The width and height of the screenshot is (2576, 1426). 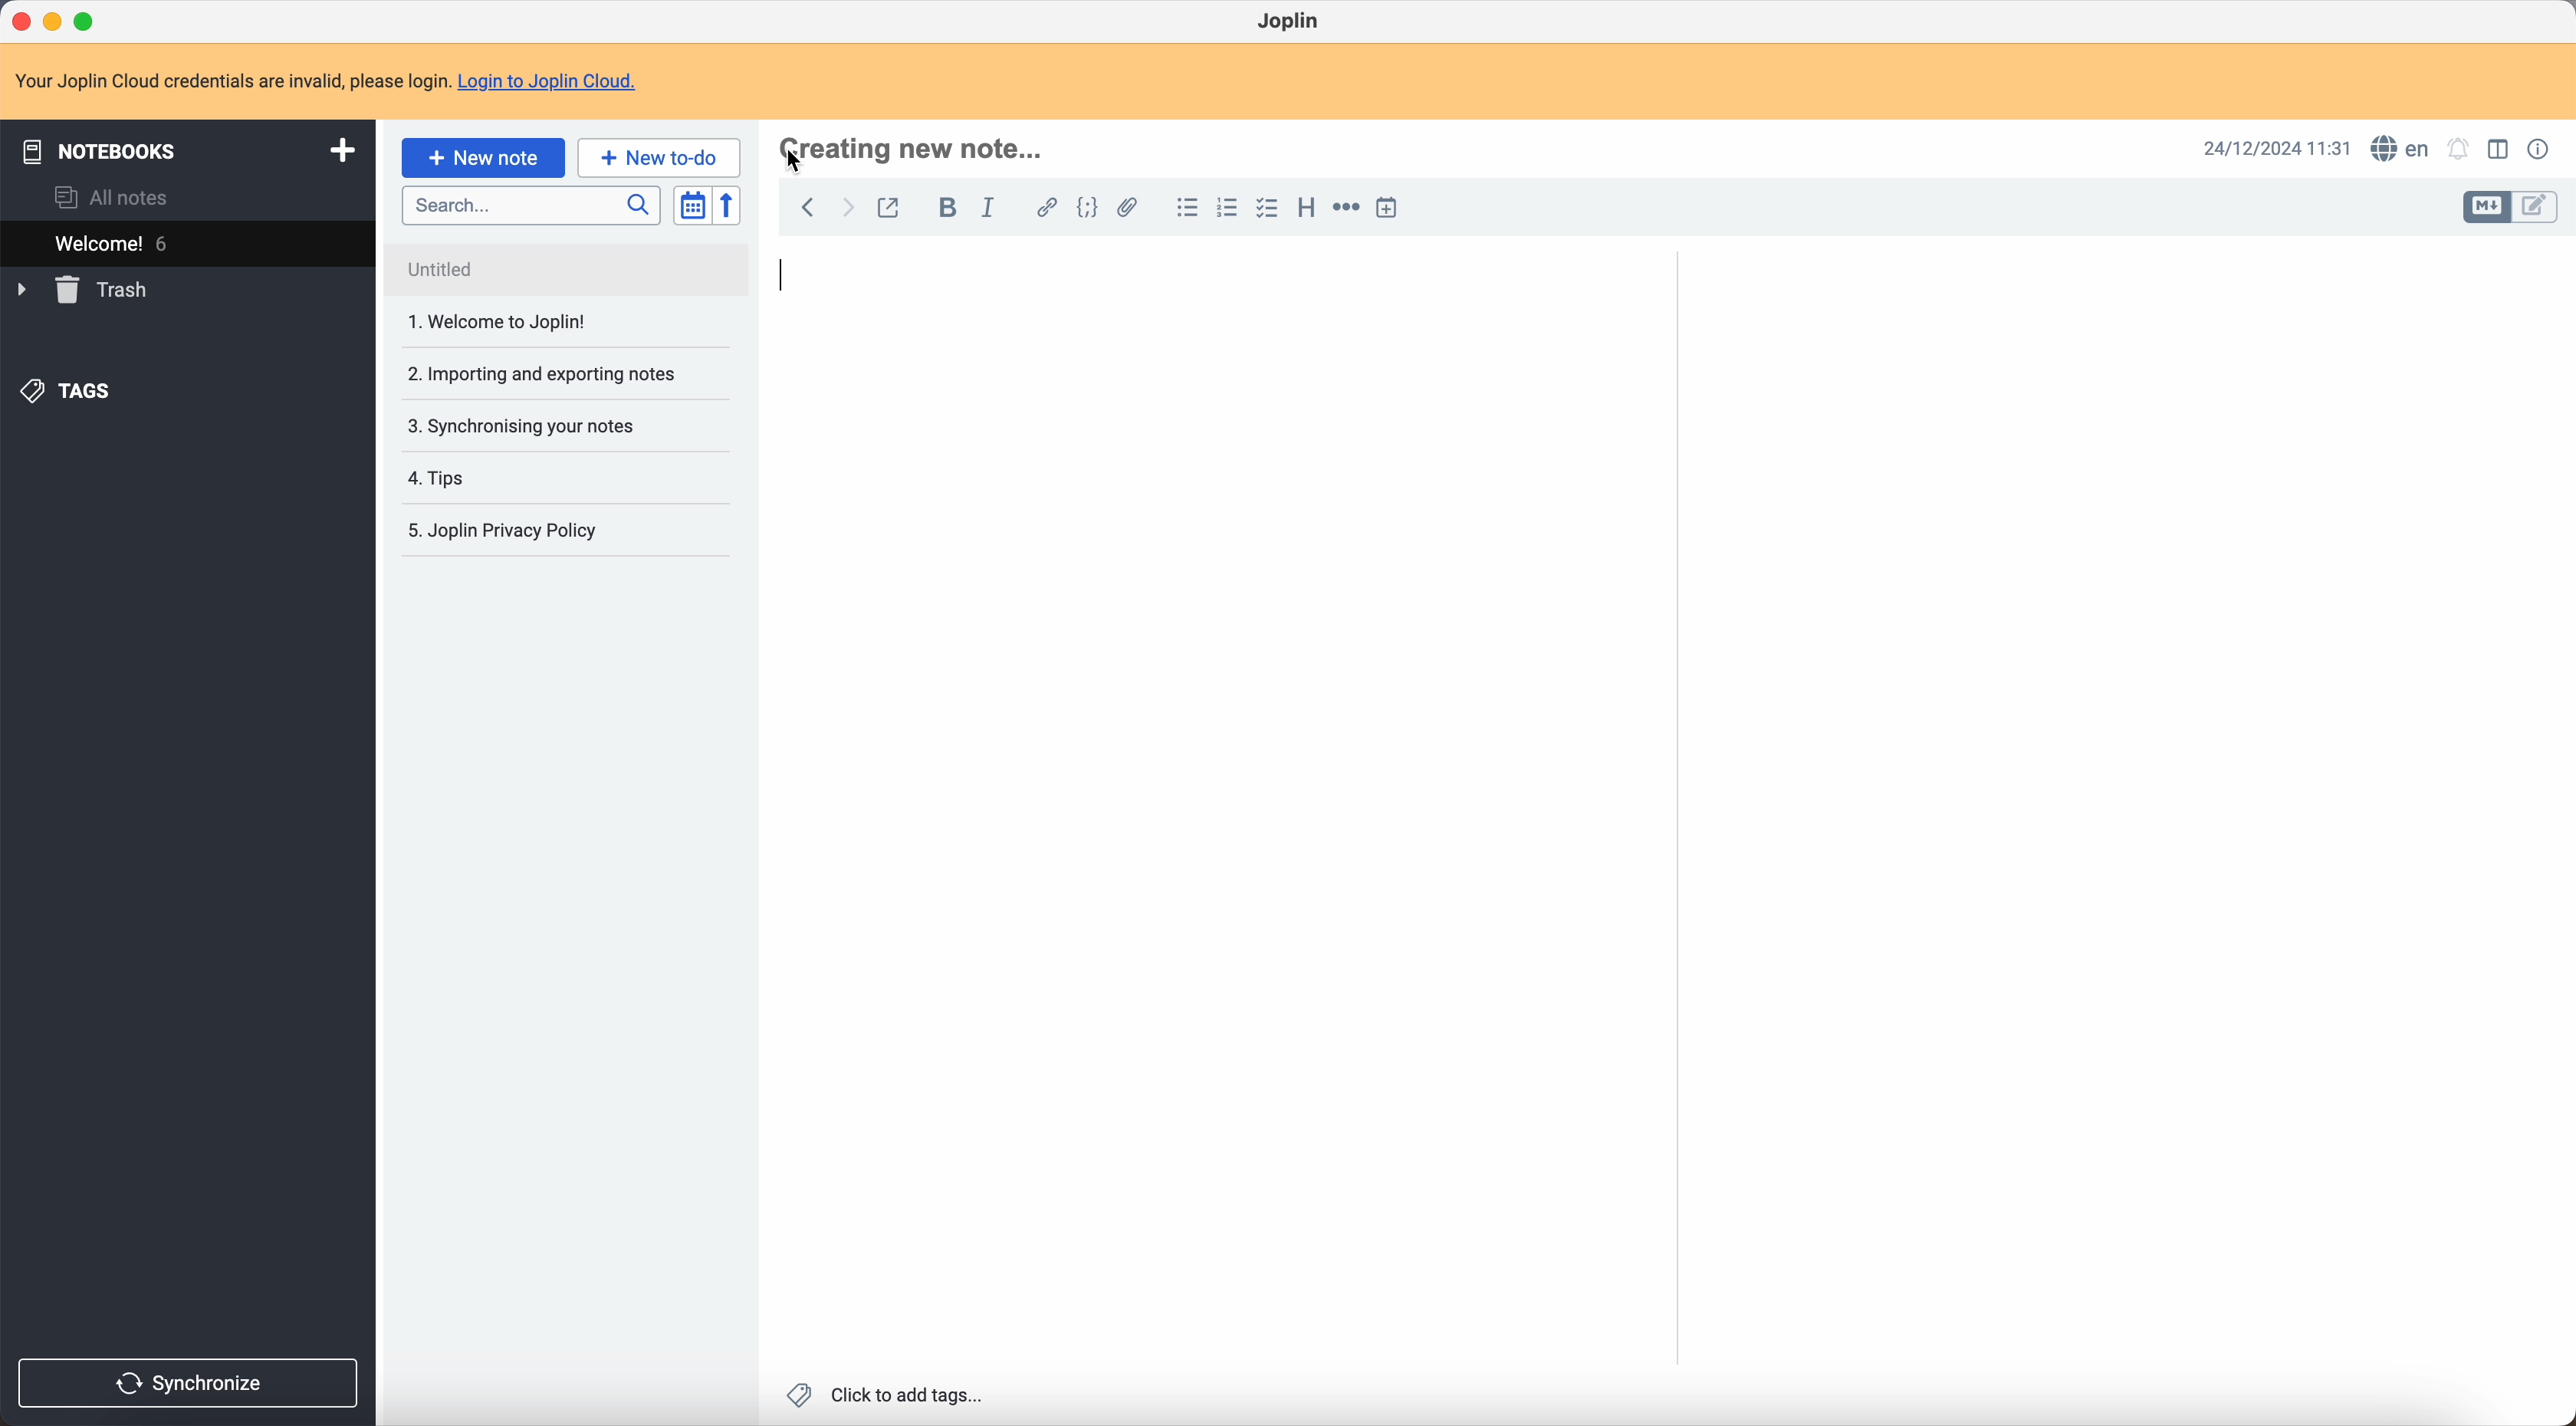 What do you see at coordinates (528, 425) in the screenshot?
I see `3. Synchronising your notes` at bounding box center [528, 425].